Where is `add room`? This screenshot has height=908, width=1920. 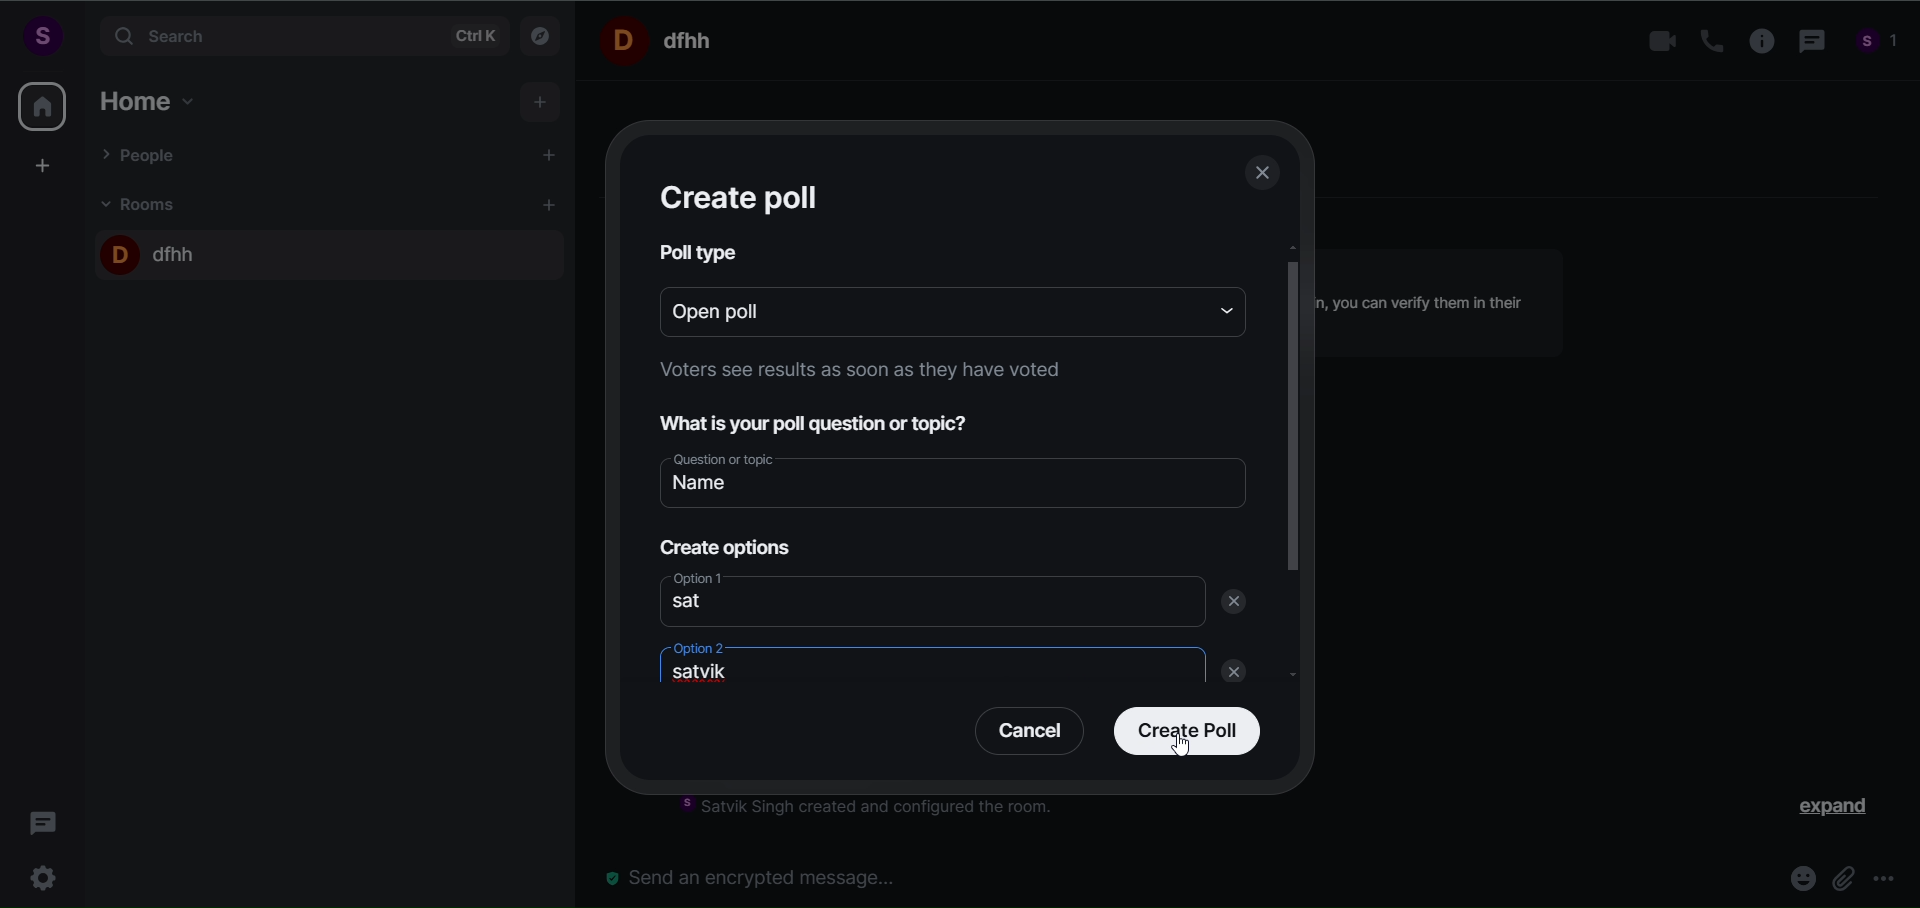 add room is located at coordinates (552, 205).